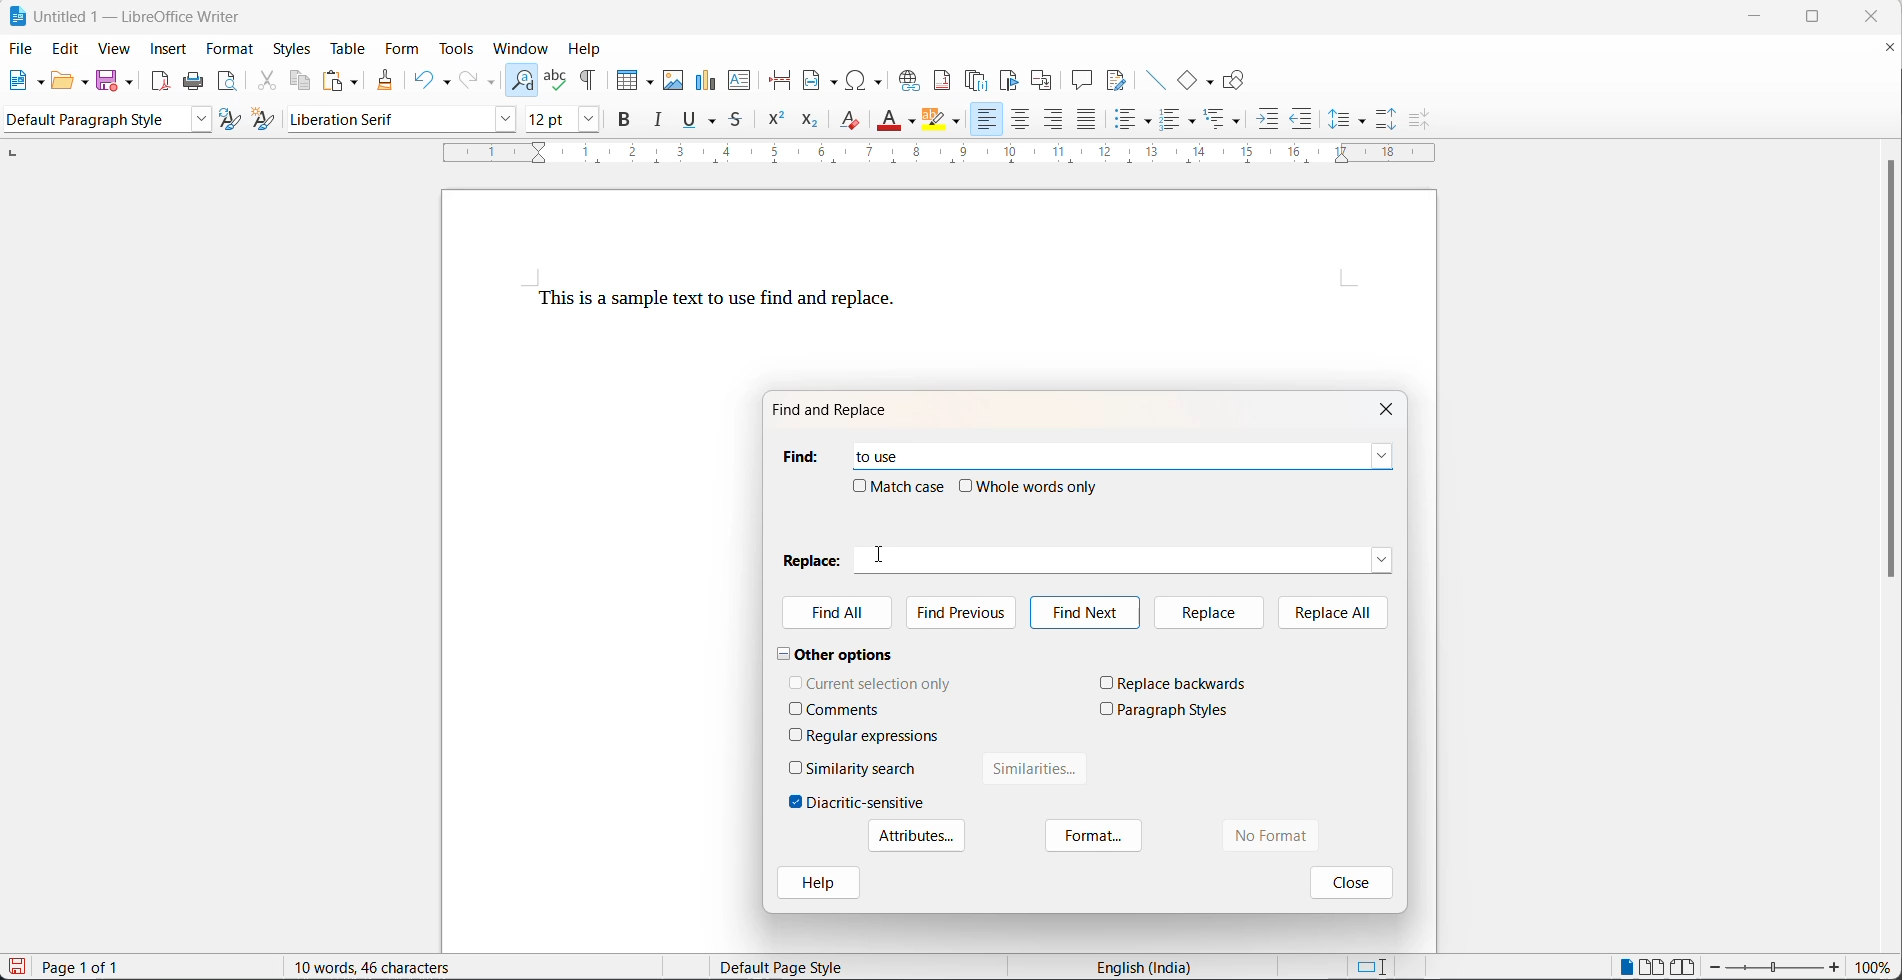 This screenshot has height=980, width=1902. What do you see at coordinates (114, 50) in the screenshot?
I see `view` at bounding box center [114, 50].